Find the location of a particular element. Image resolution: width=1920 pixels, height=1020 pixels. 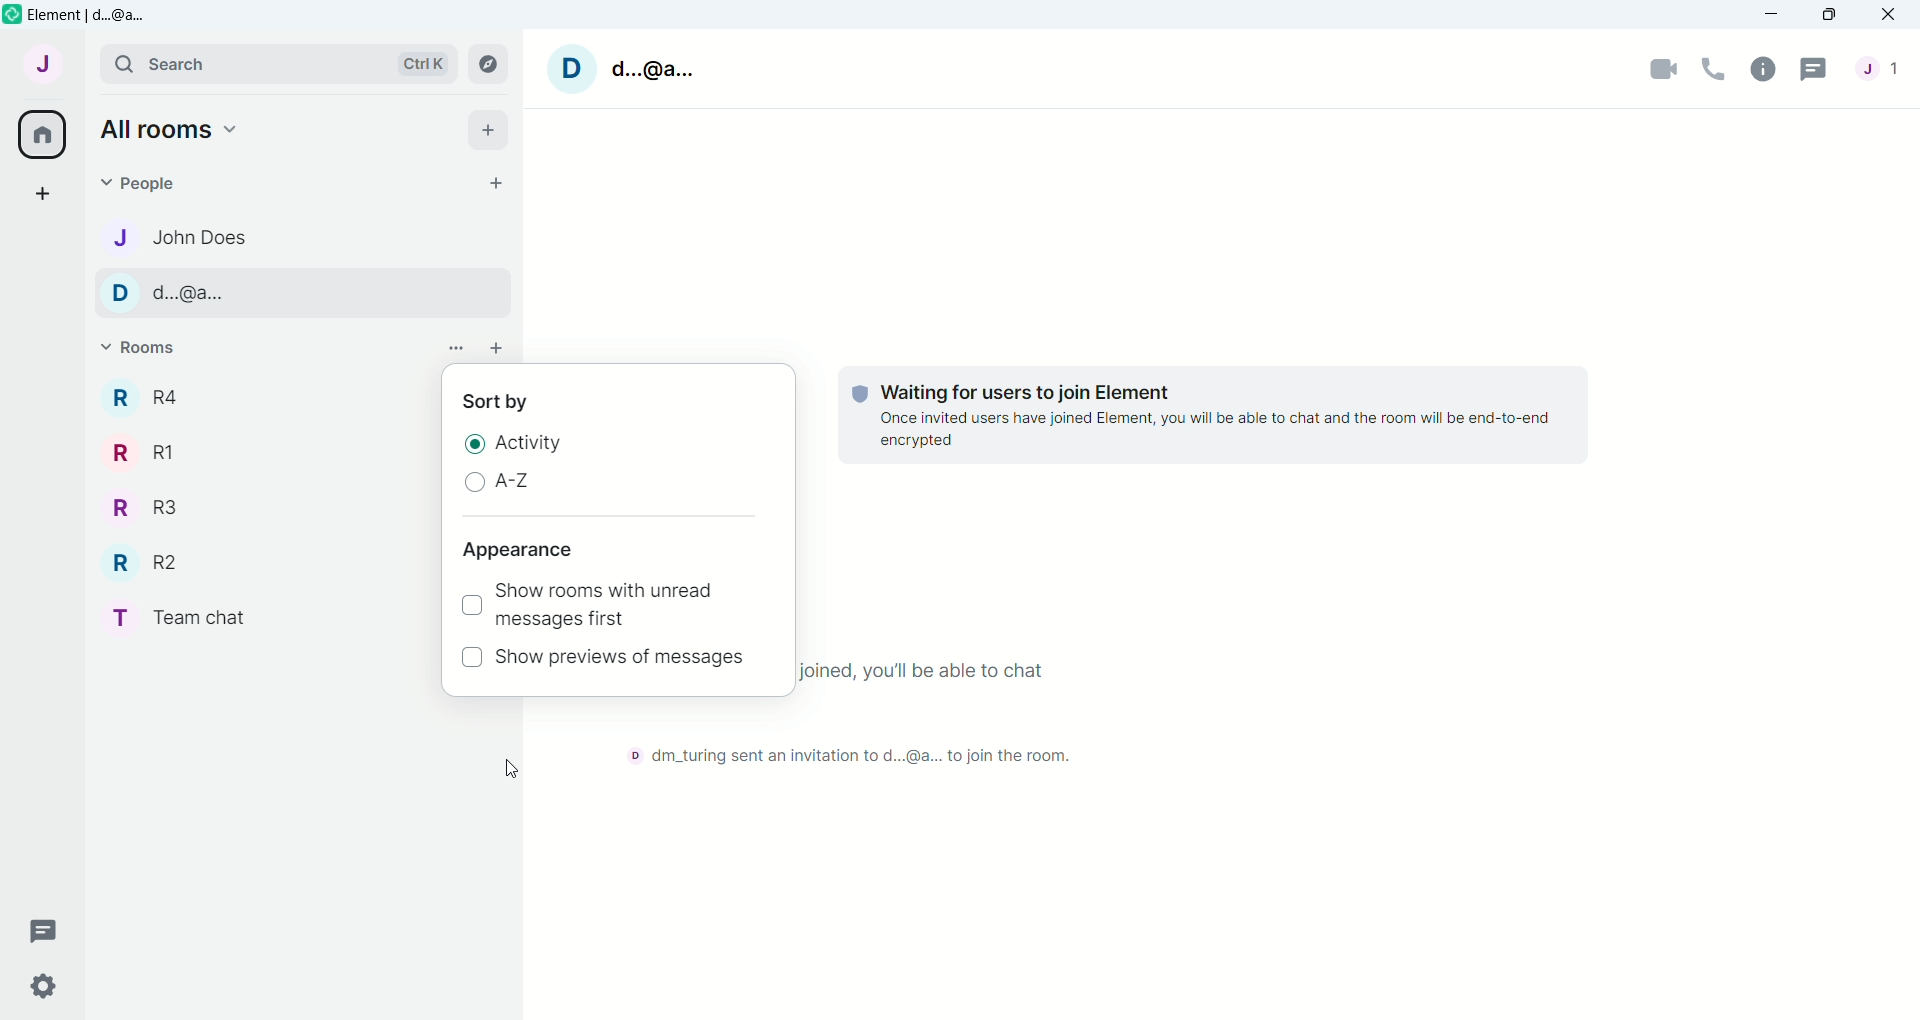

People is located at coordinates (1885, 68).